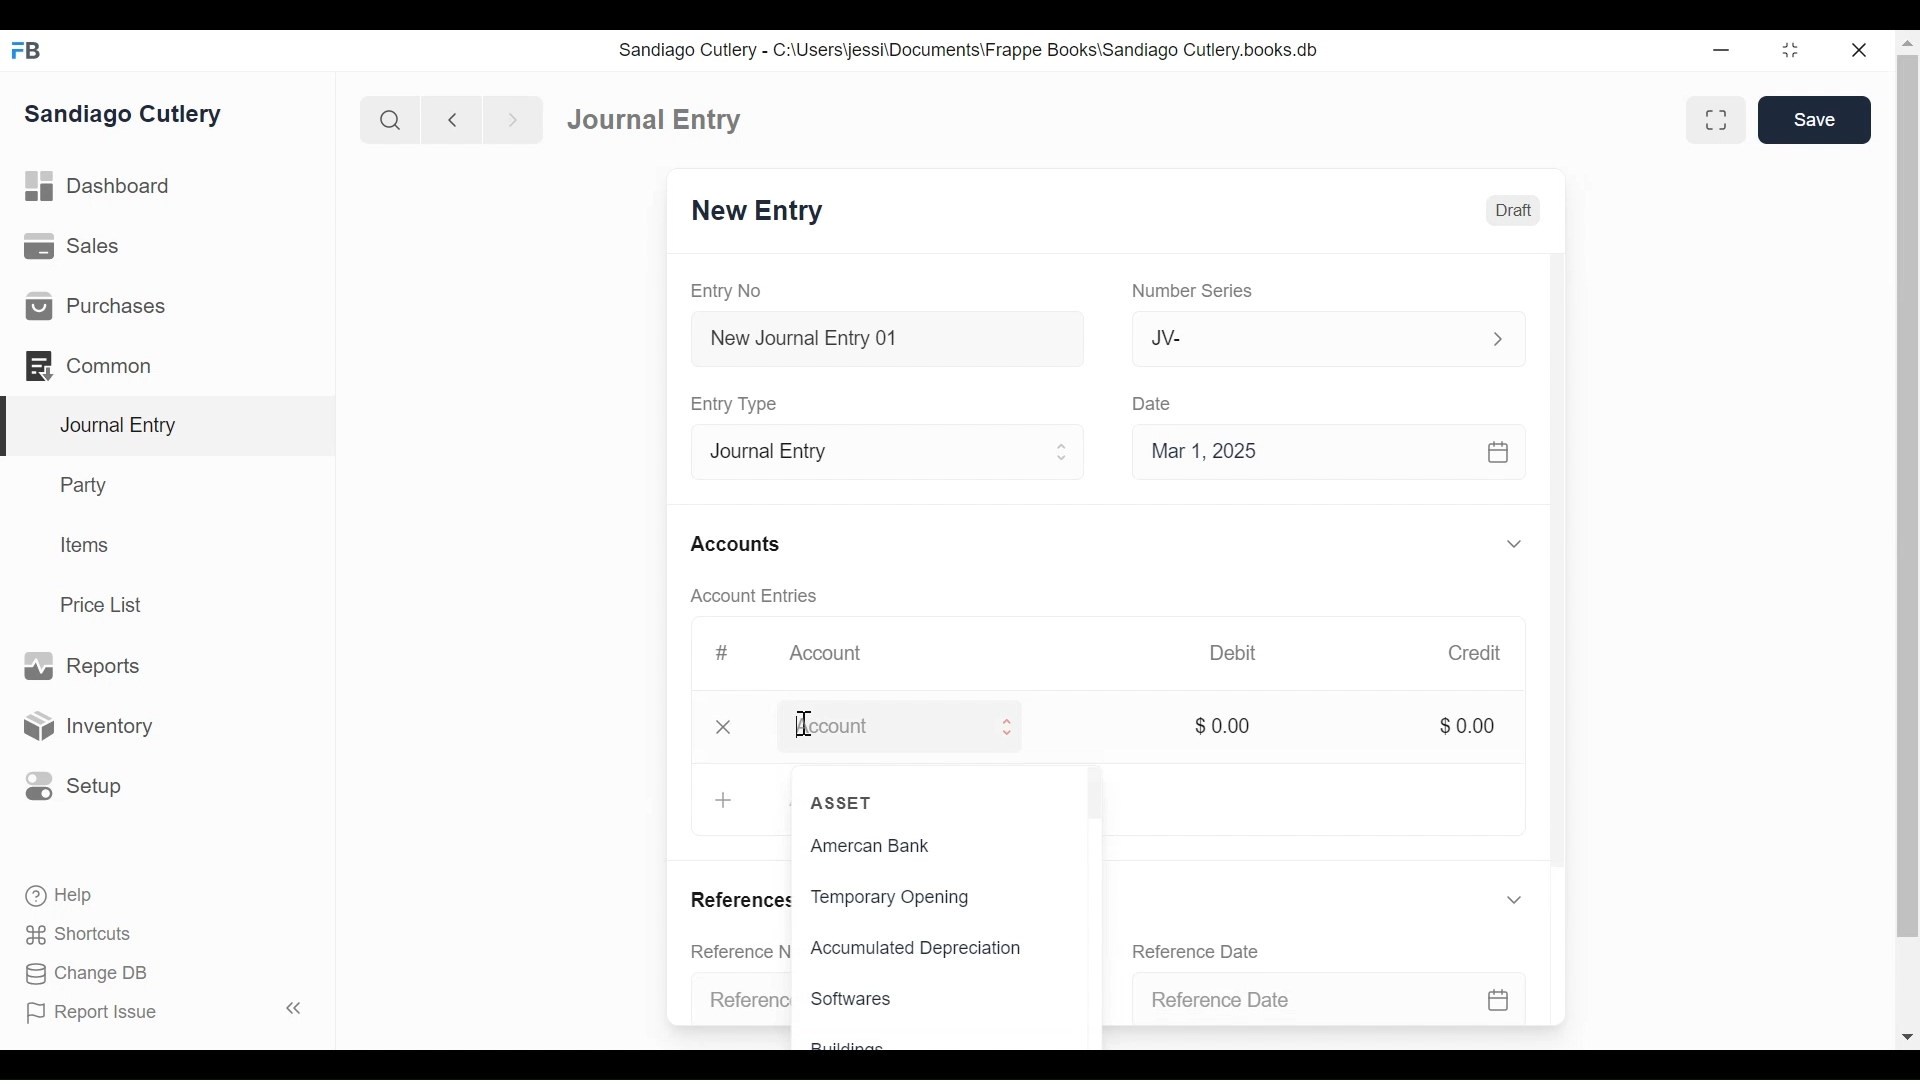 The width and height of the screenshot is (1920, 1080). I want to click on Reference Date, so click(1359, 999).